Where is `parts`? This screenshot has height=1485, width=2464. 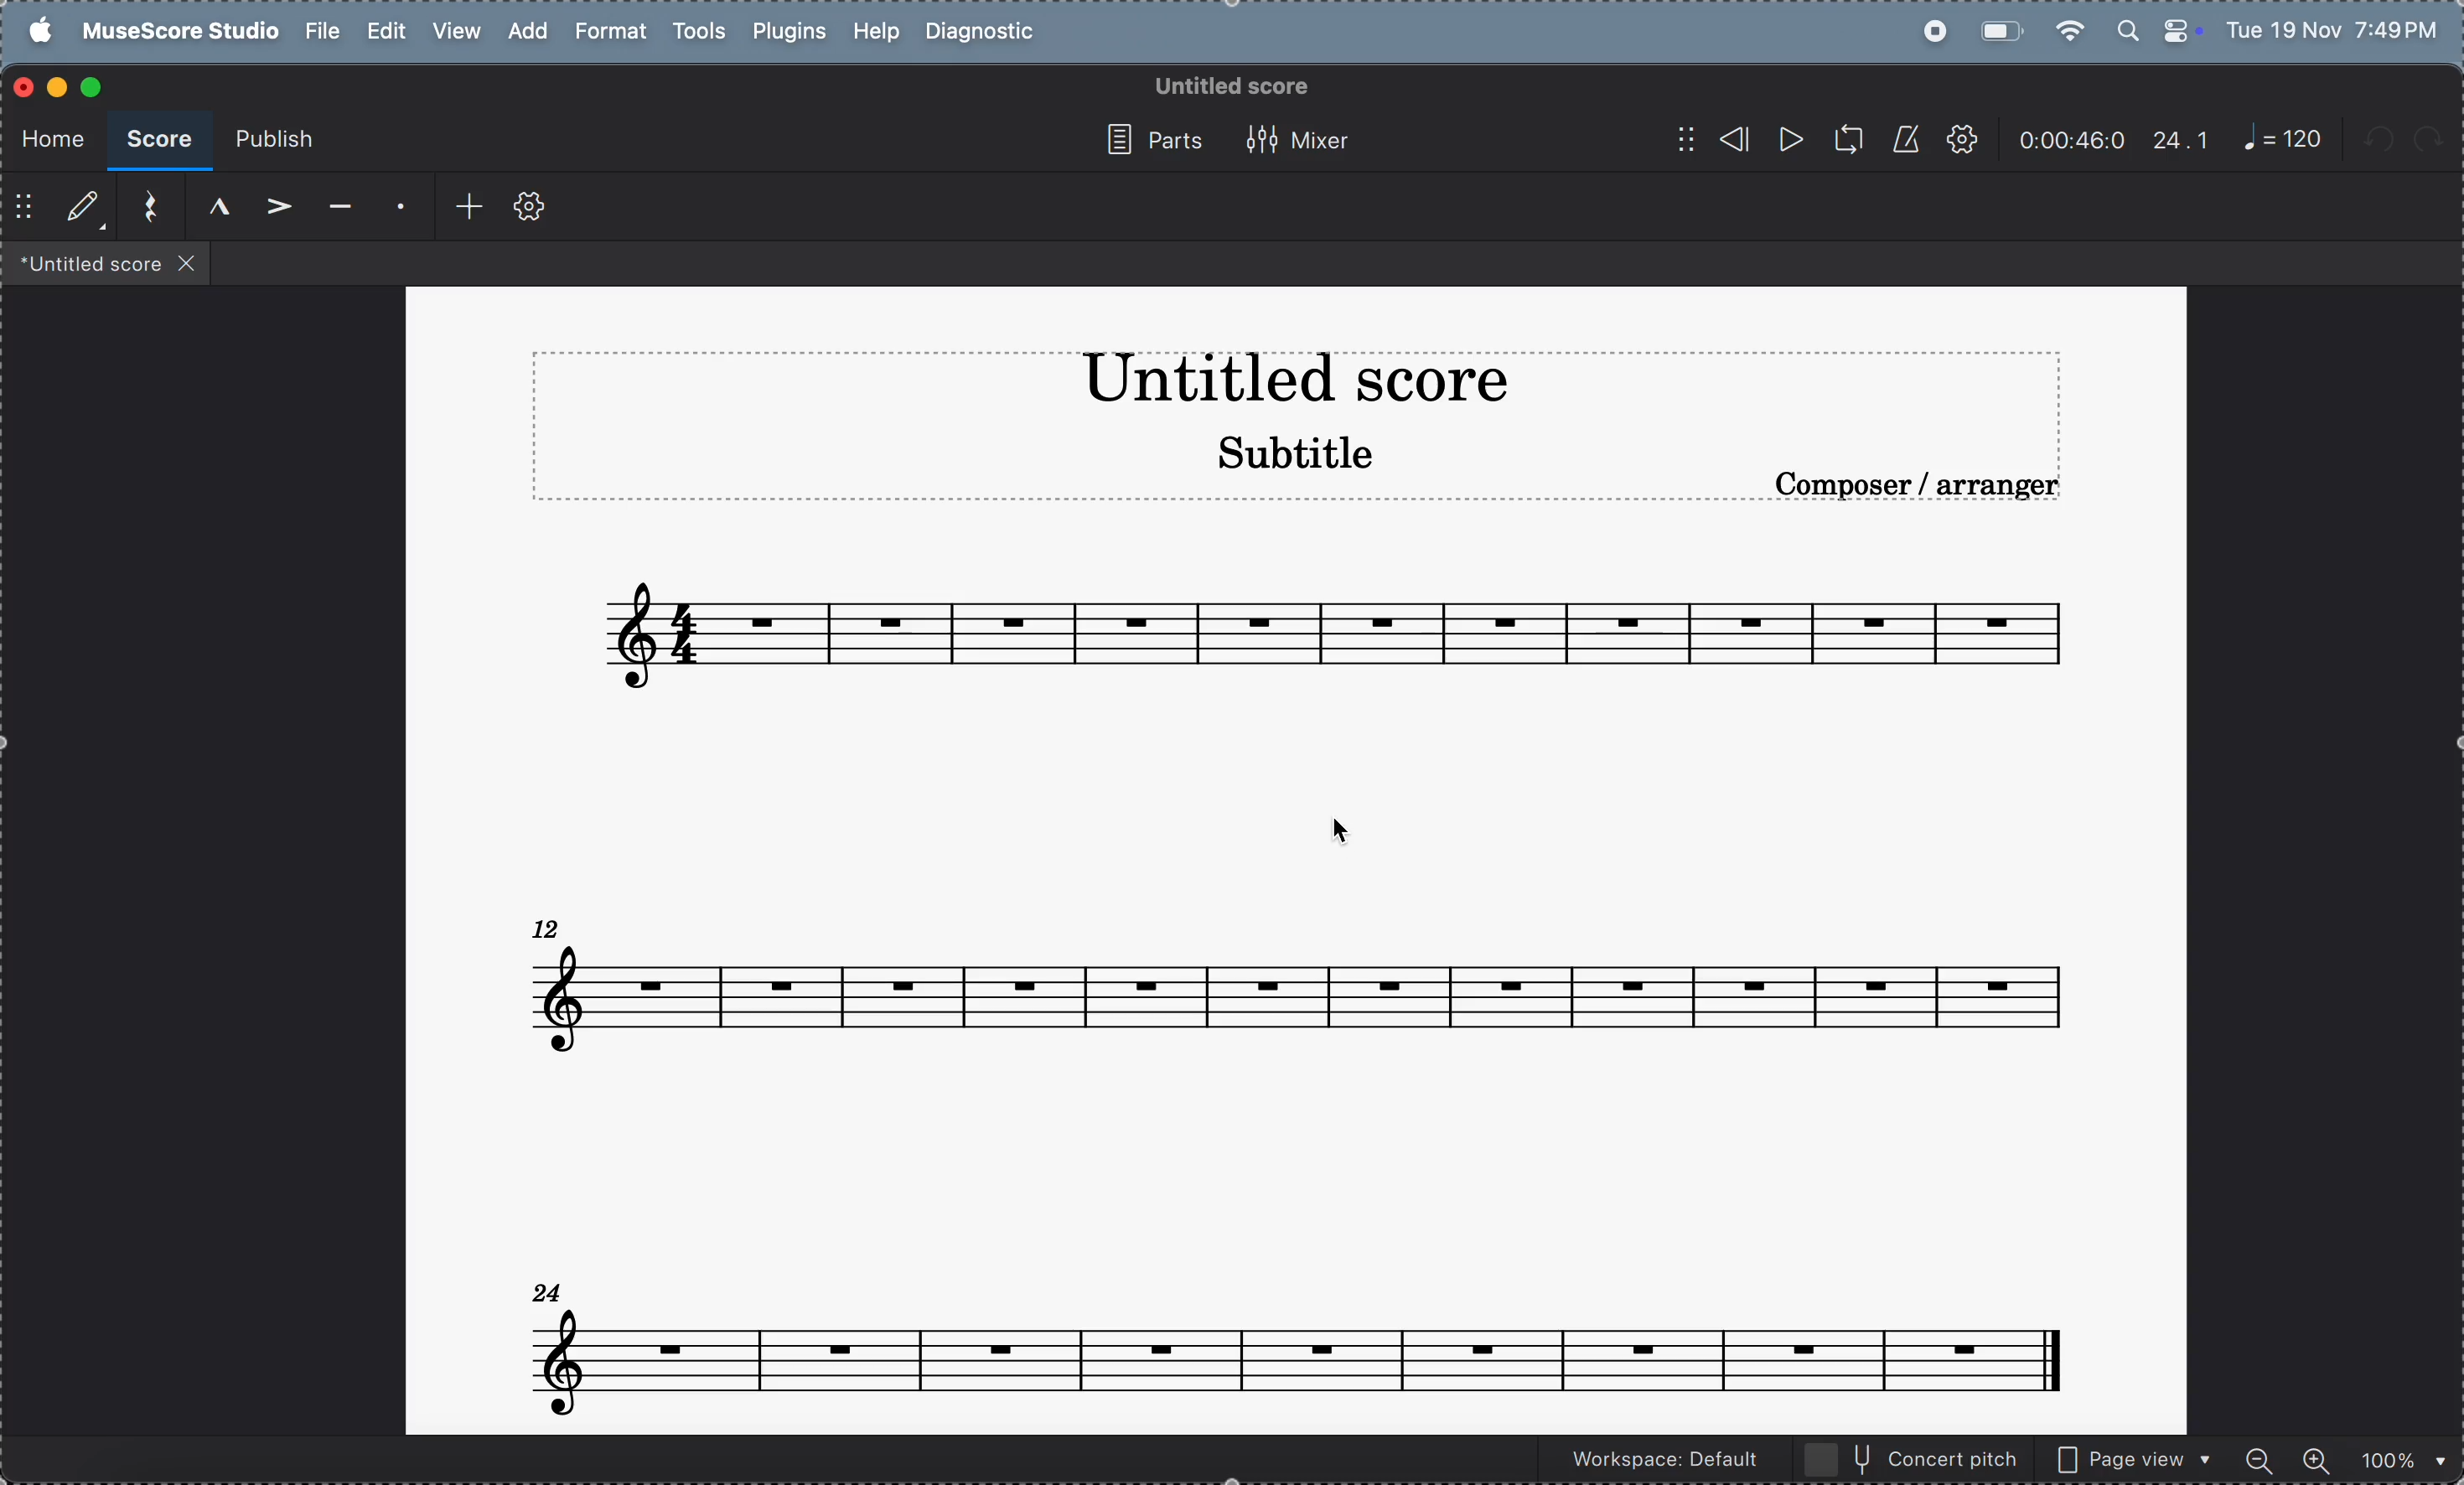 parts is located at coordinates (1142, 140).